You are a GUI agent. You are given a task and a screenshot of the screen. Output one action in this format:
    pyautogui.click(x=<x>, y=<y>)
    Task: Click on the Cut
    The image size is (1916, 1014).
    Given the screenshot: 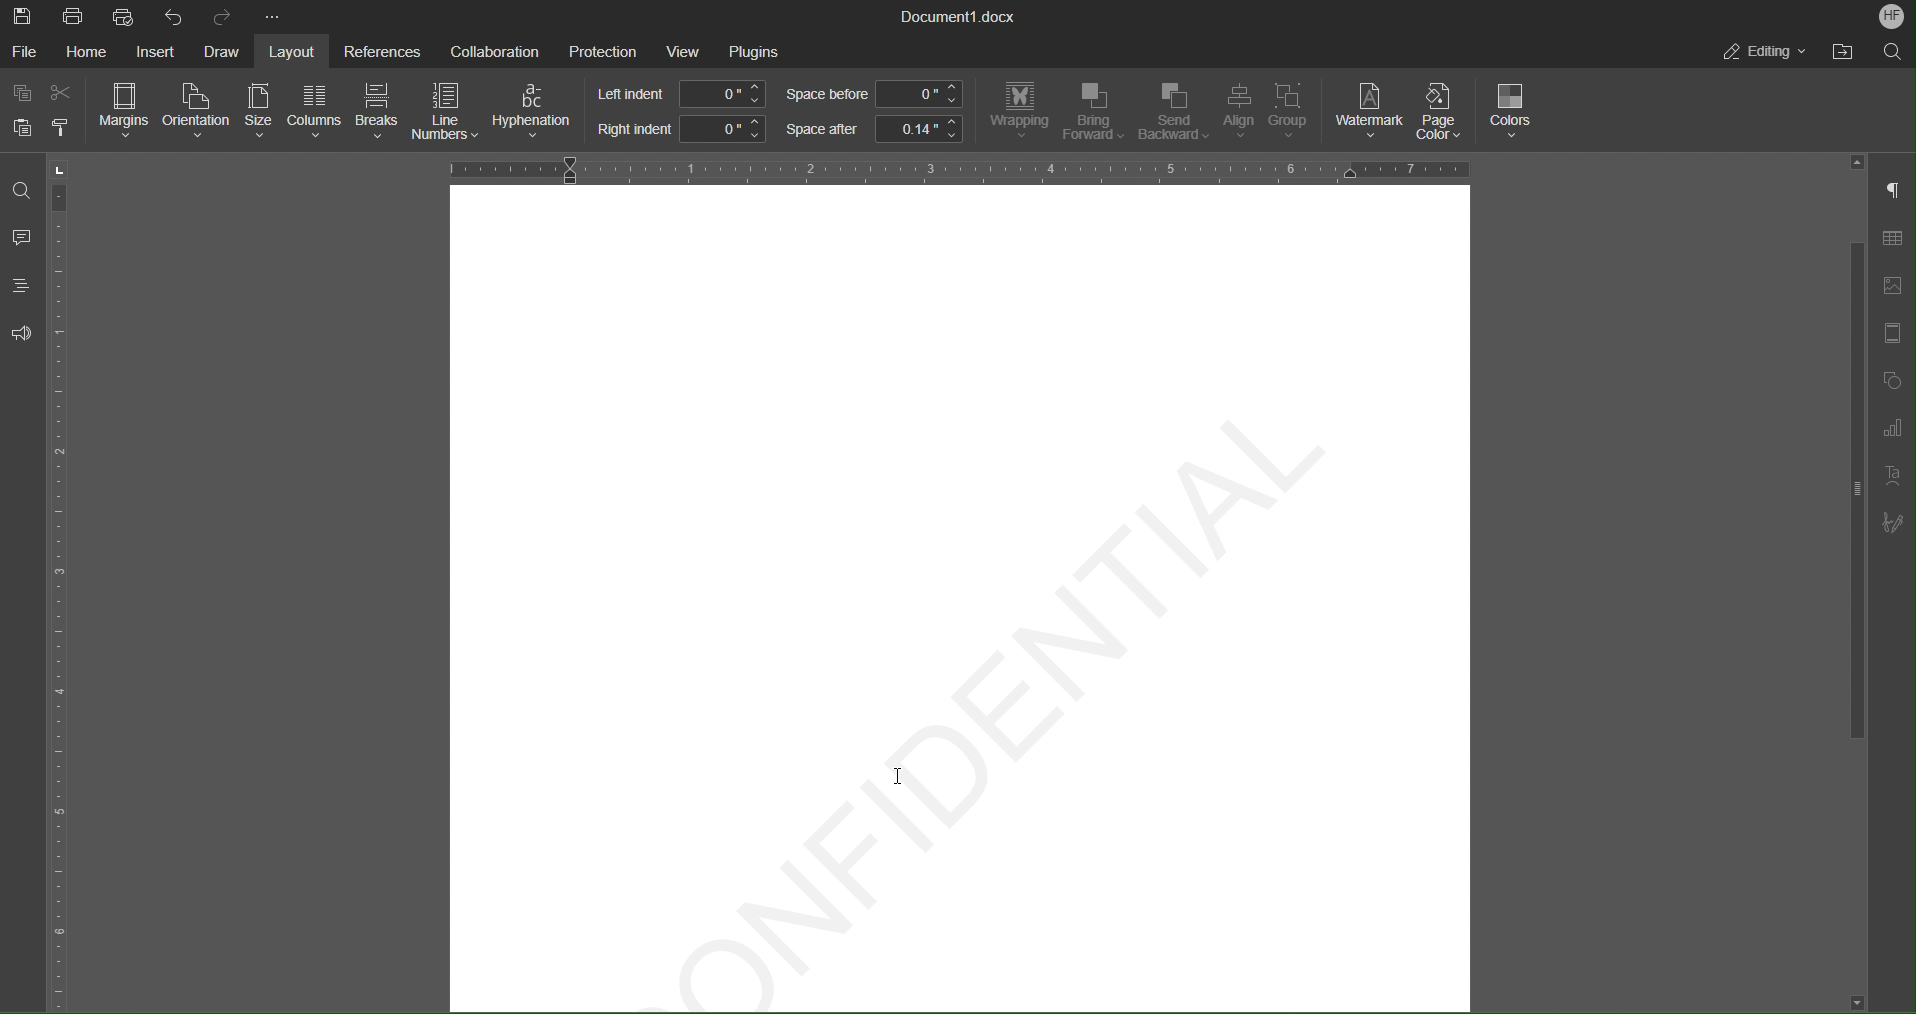 What is the action you would take?
    pyautogui.click(x=64, y=93)
    